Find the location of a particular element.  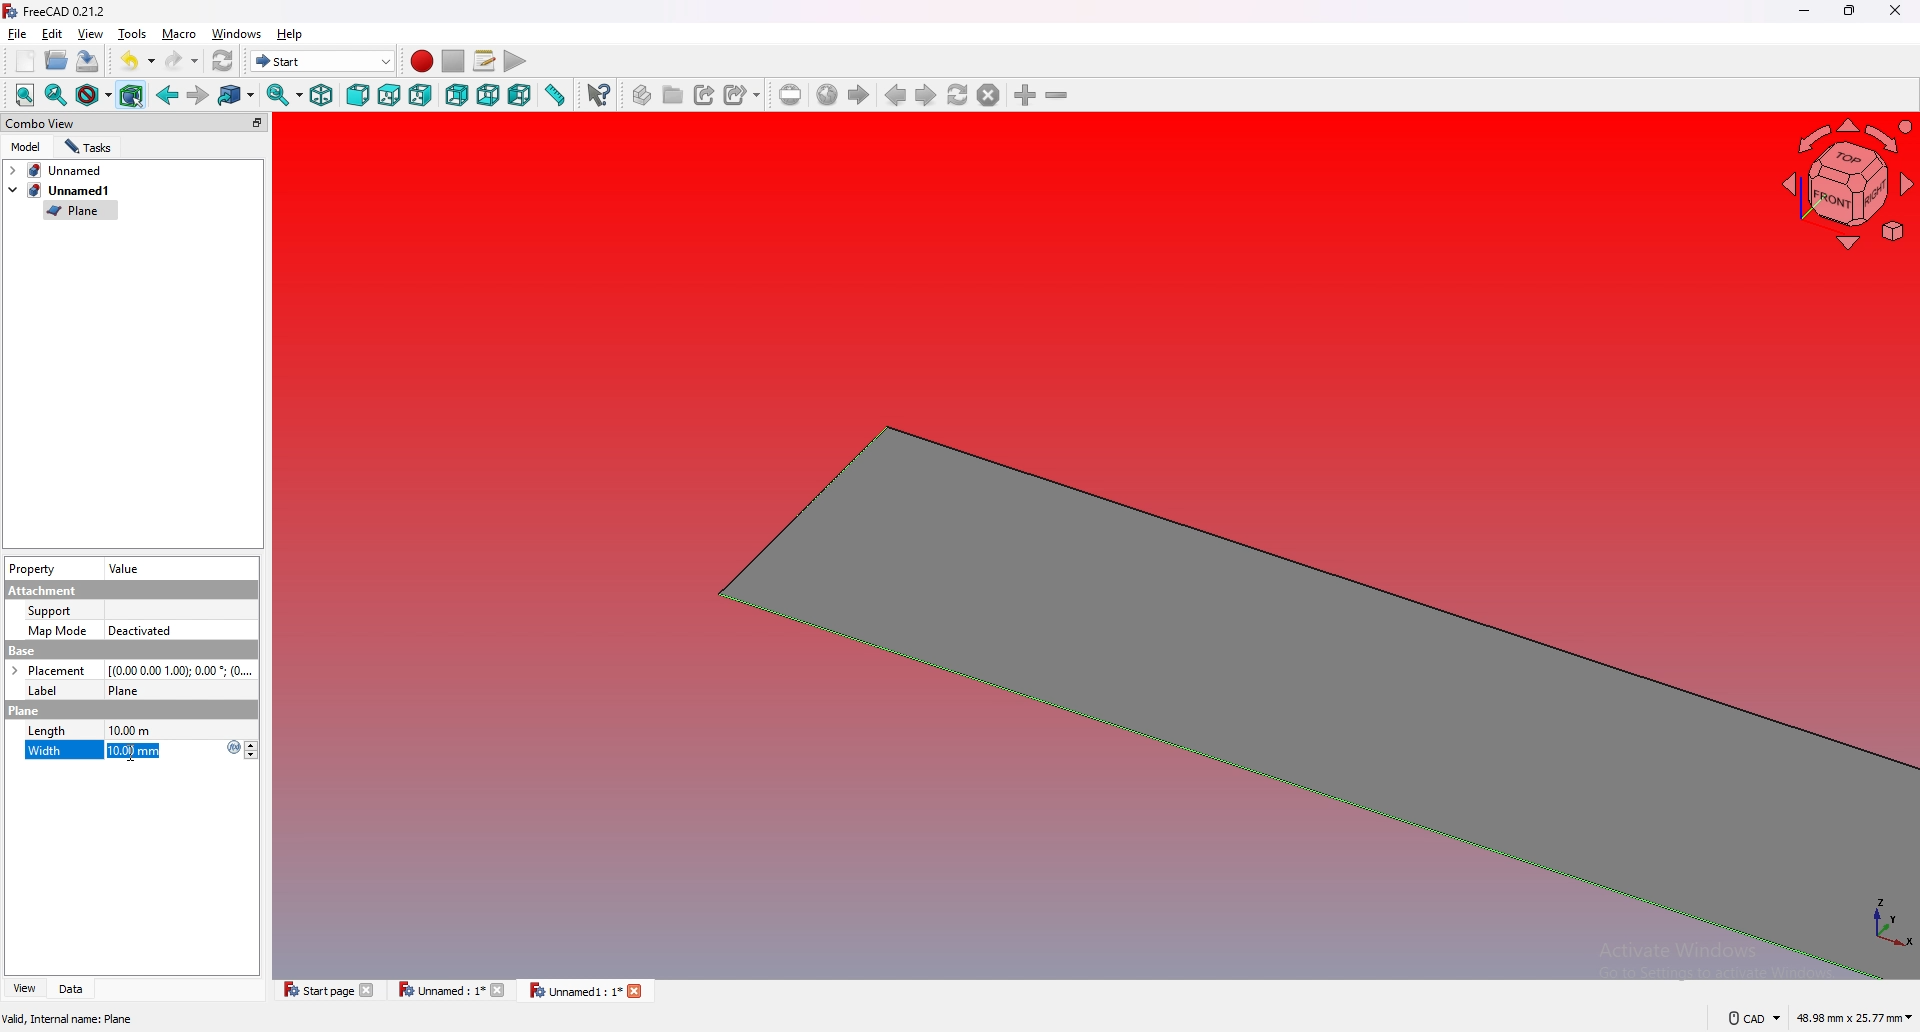

create sub link is located at coordinates (743, 95).